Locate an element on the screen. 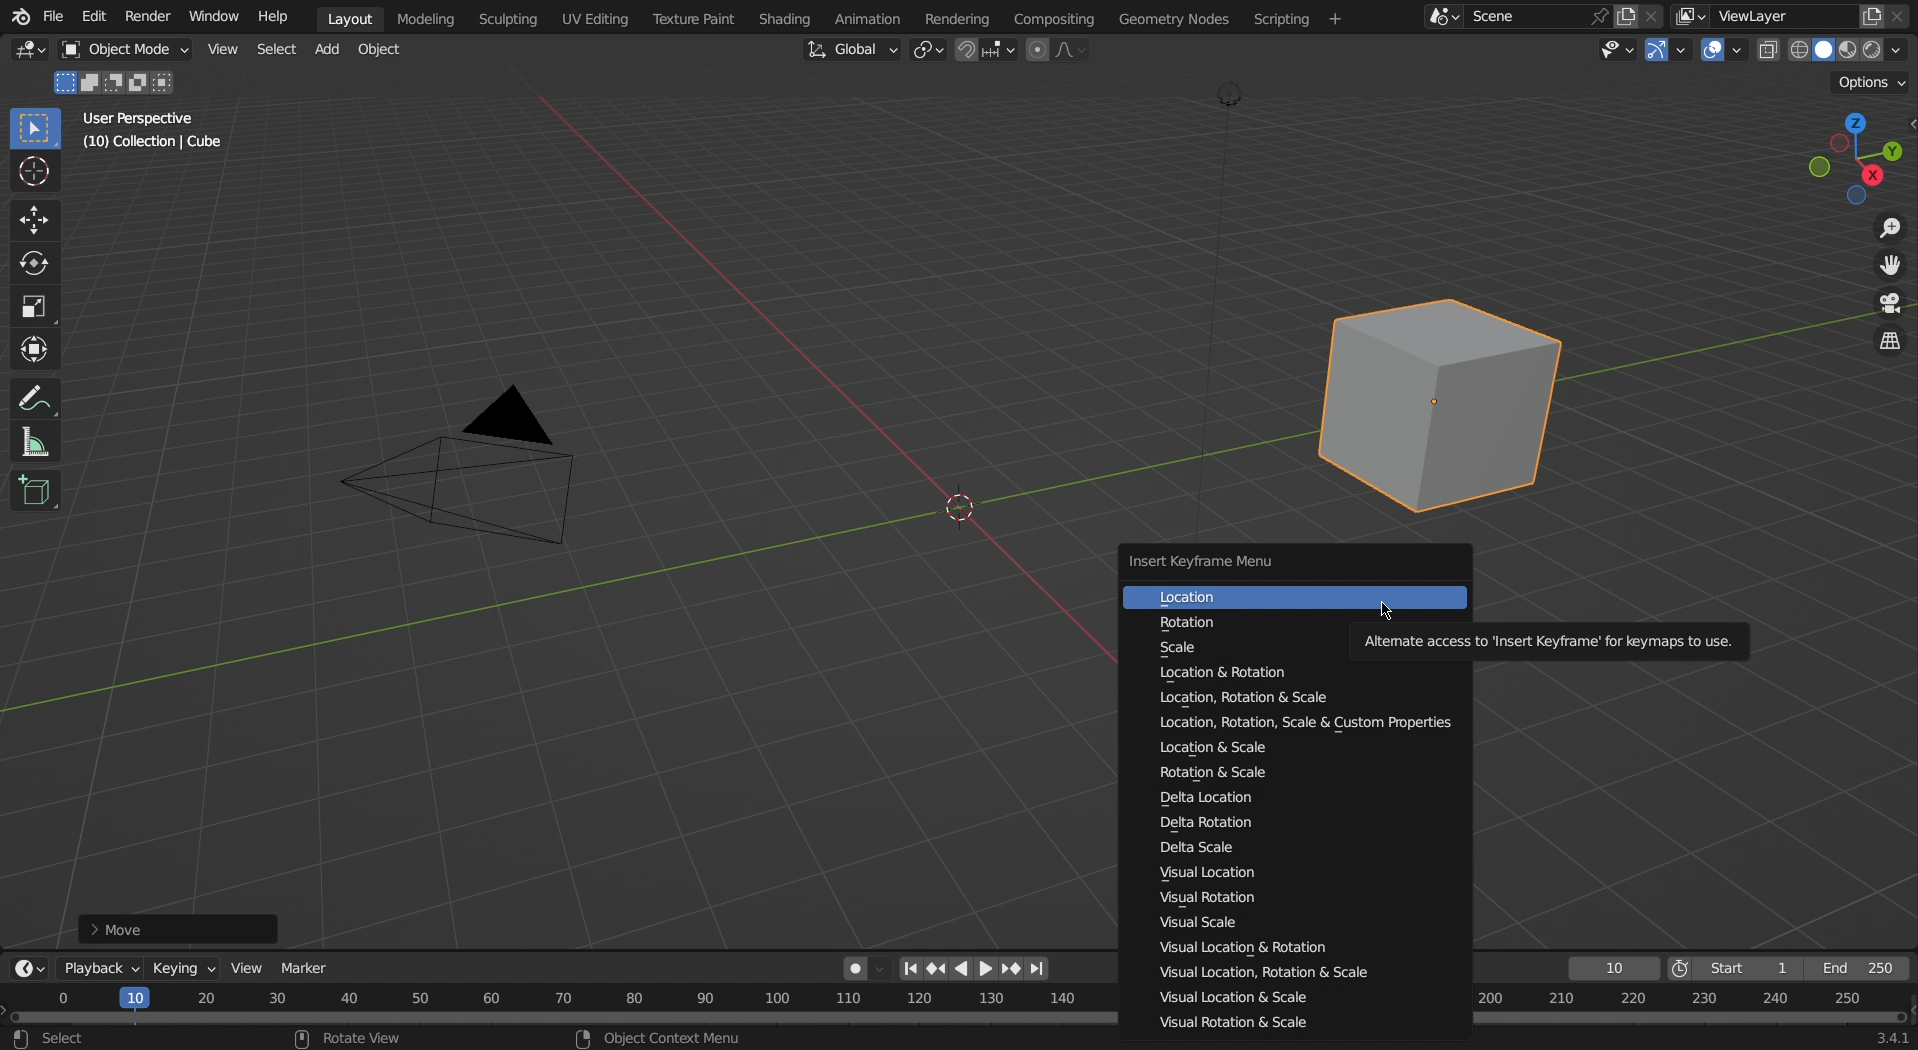  Compositing is located at coordinates (1064, 16).